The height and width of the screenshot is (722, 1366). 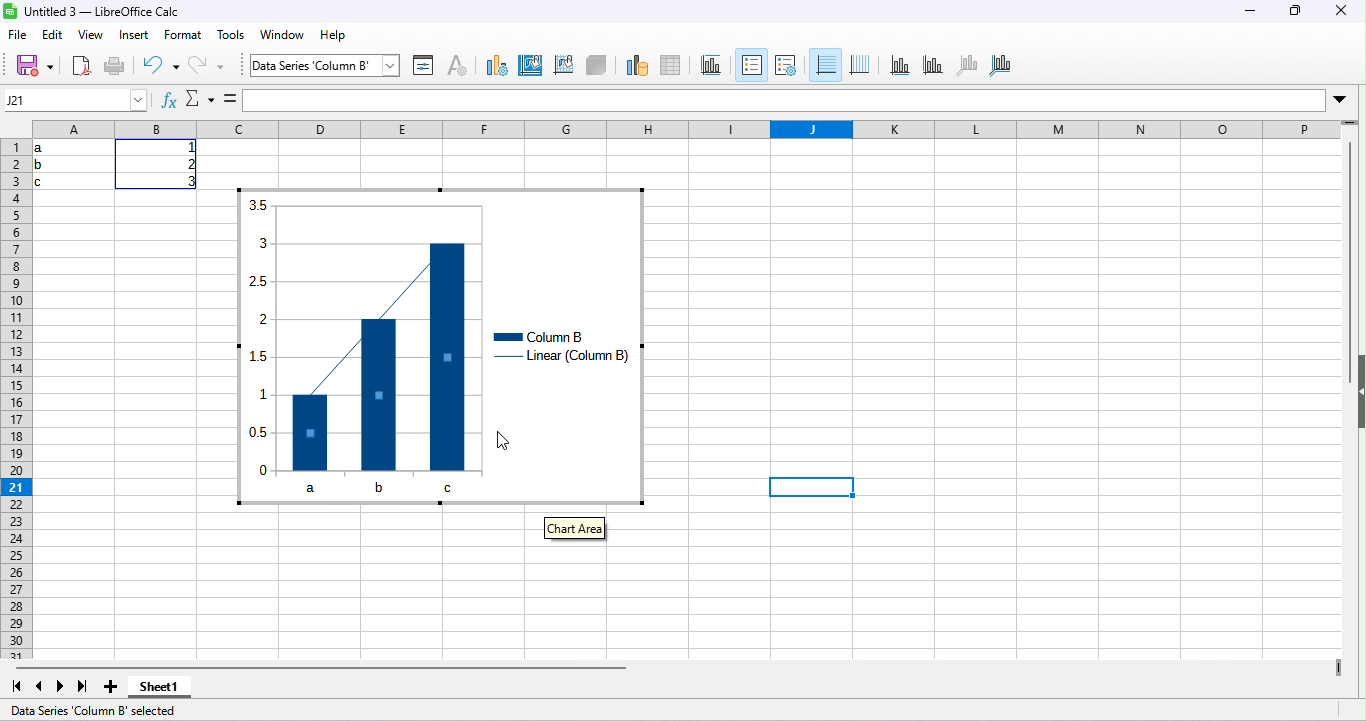 What do you see at coordinates (1346, 262) in the screenshot?
I see `vertical scroll bar` at bounding box center [1346, 262].